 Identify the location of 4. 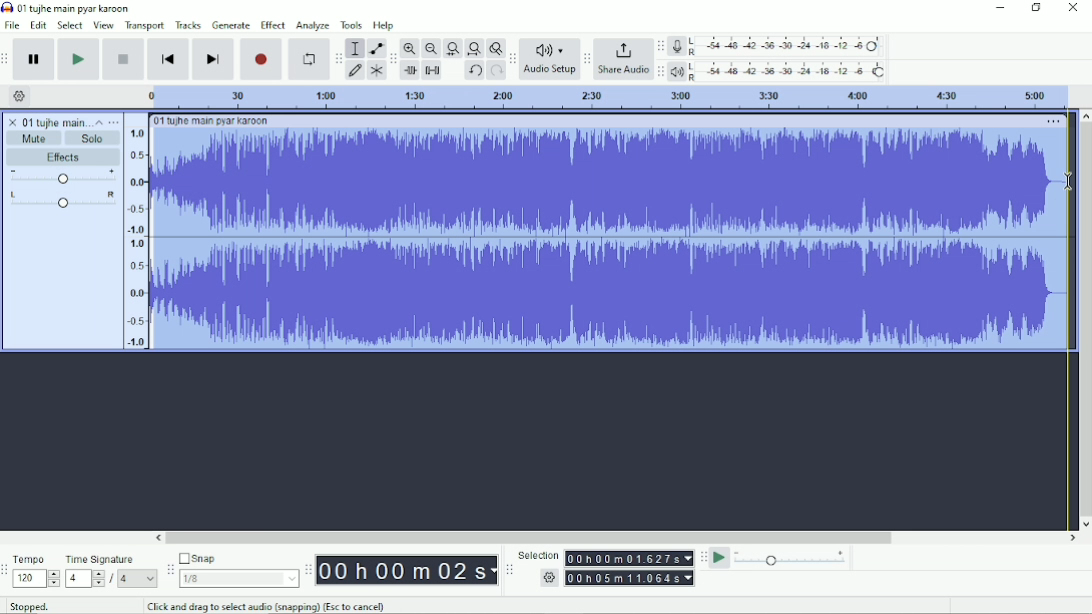
(138, 579).